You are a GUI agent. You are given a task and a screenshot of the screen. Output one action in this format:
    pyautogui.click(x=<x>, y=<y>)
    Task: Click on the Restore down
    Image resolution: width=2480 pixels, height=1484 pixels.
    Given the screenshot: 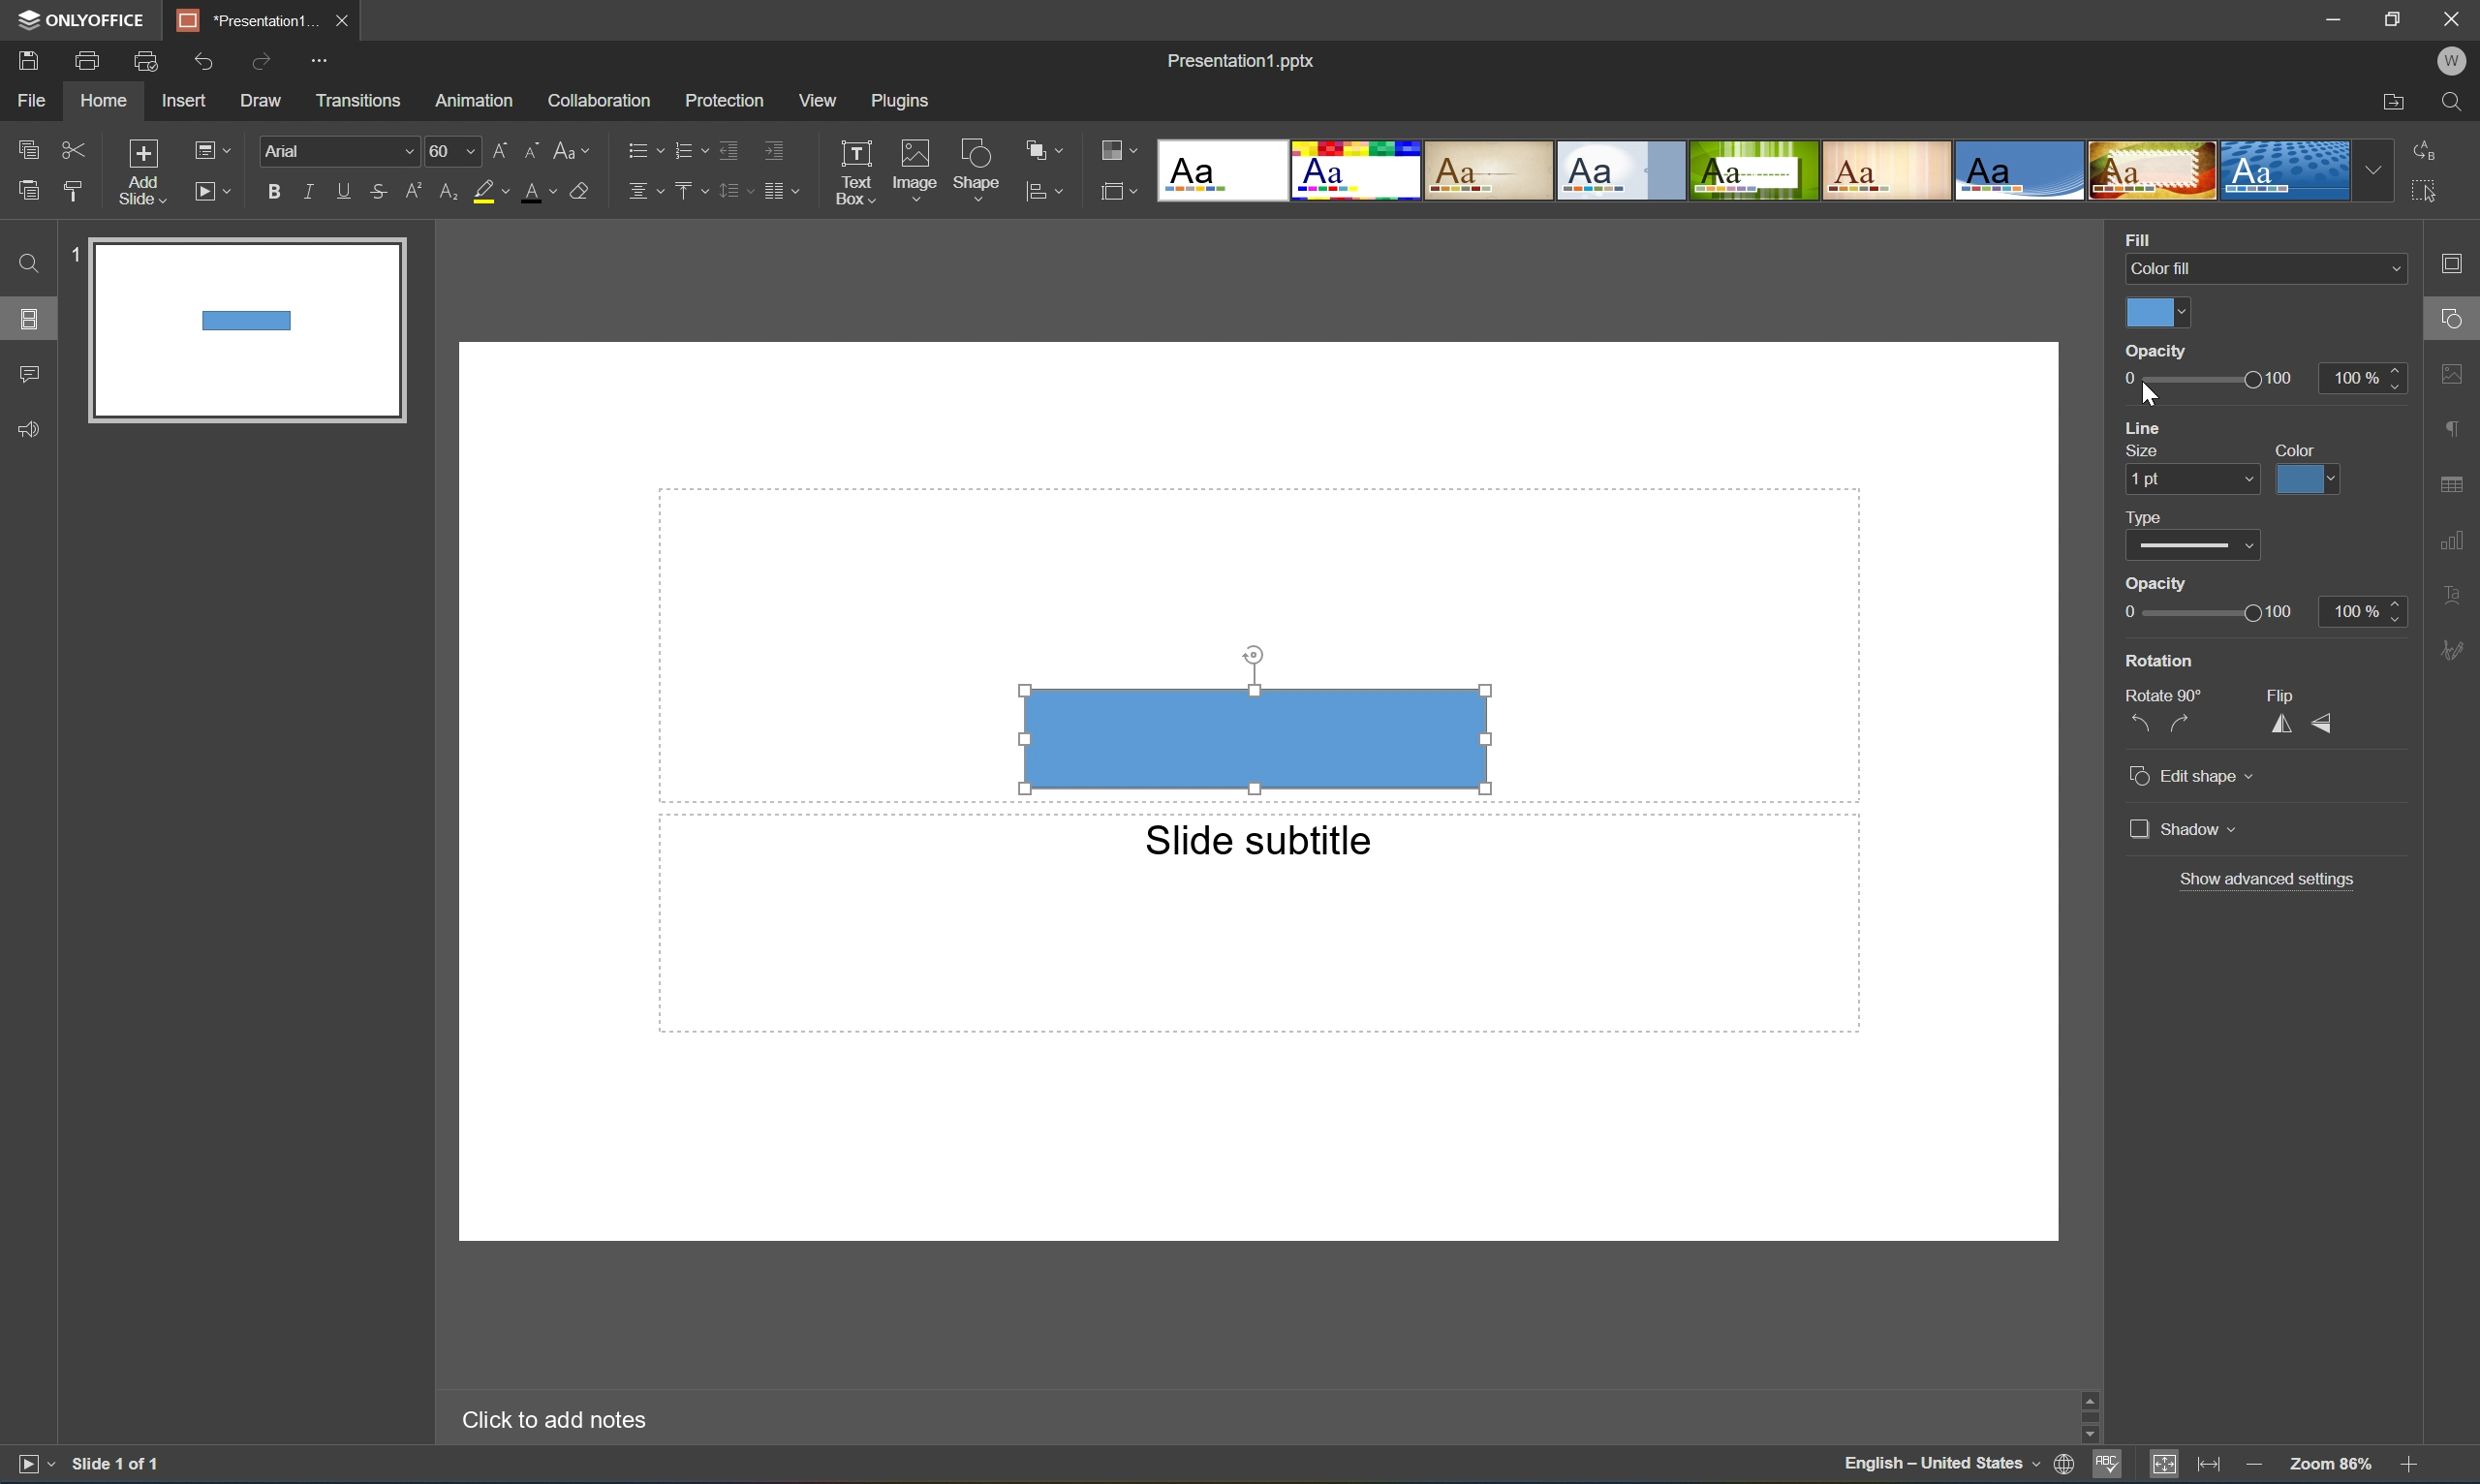 What is the action you would take?
    pyautogui.click(x=2389, y=19)
    